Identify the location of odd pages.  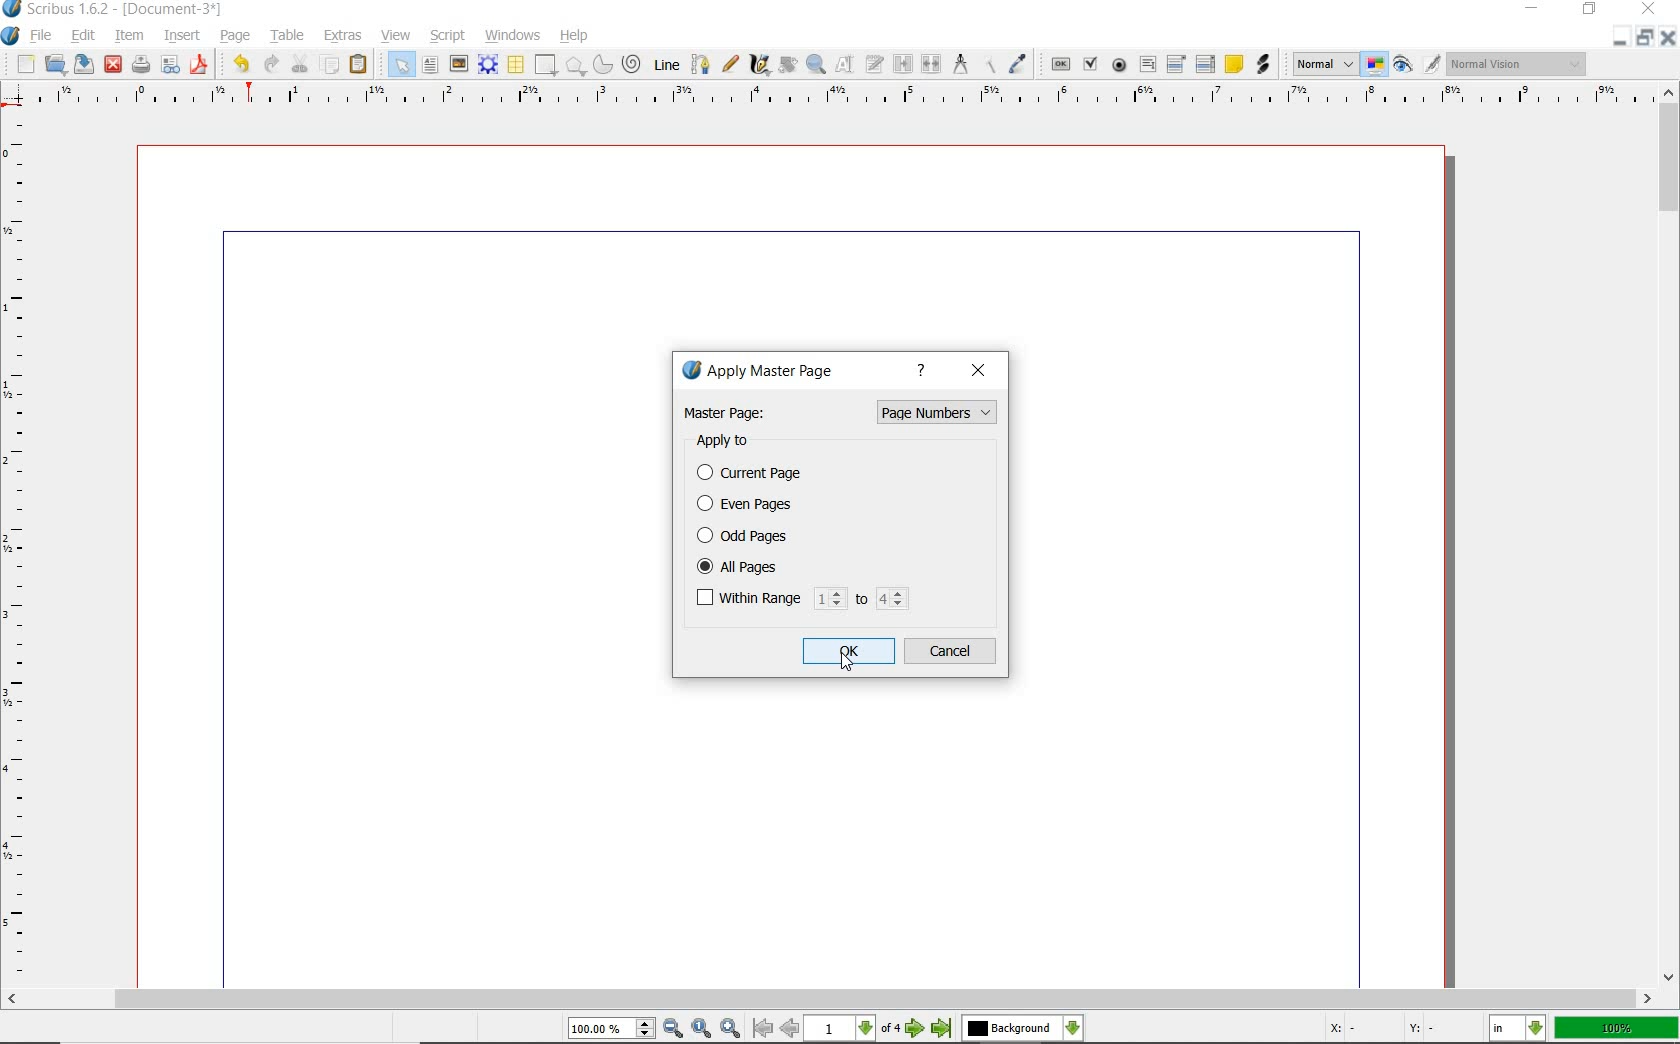
(799, 535).